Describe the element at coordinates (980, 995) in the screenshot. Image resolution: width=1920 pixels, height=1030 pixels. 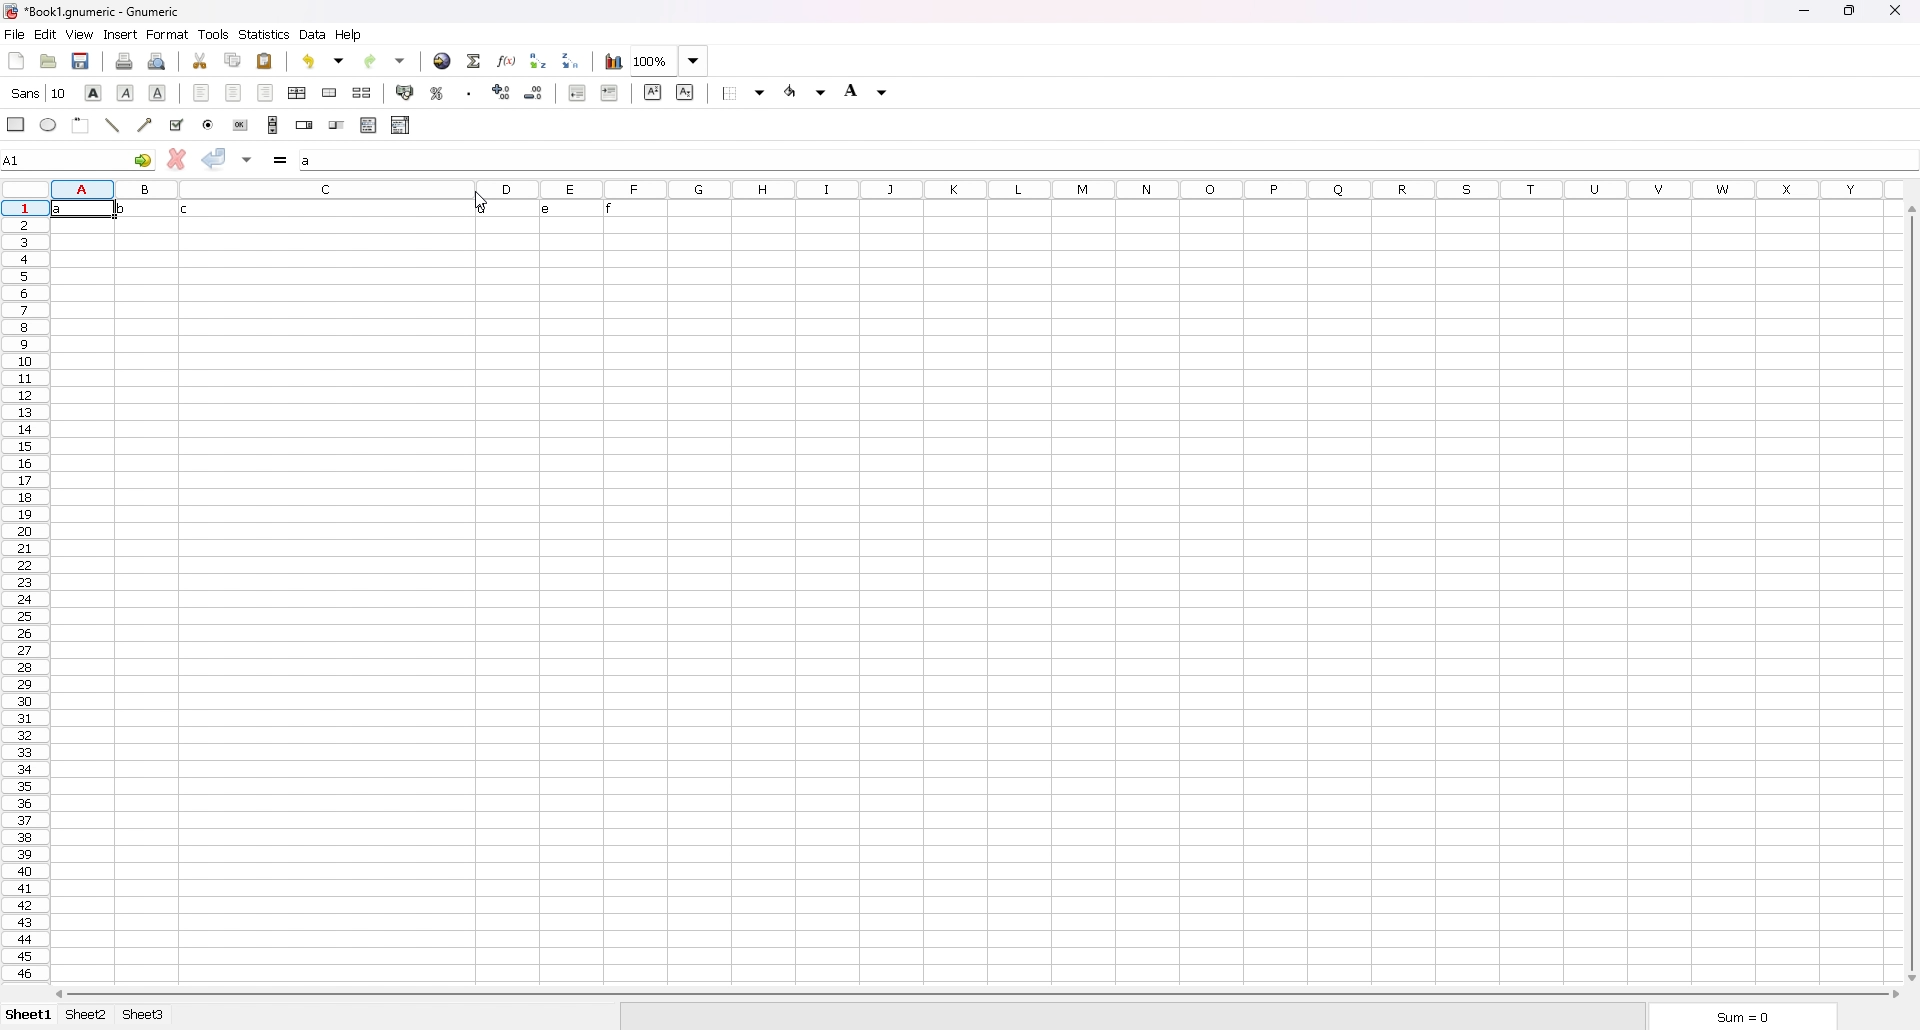
I see `scroll bar` at that location.